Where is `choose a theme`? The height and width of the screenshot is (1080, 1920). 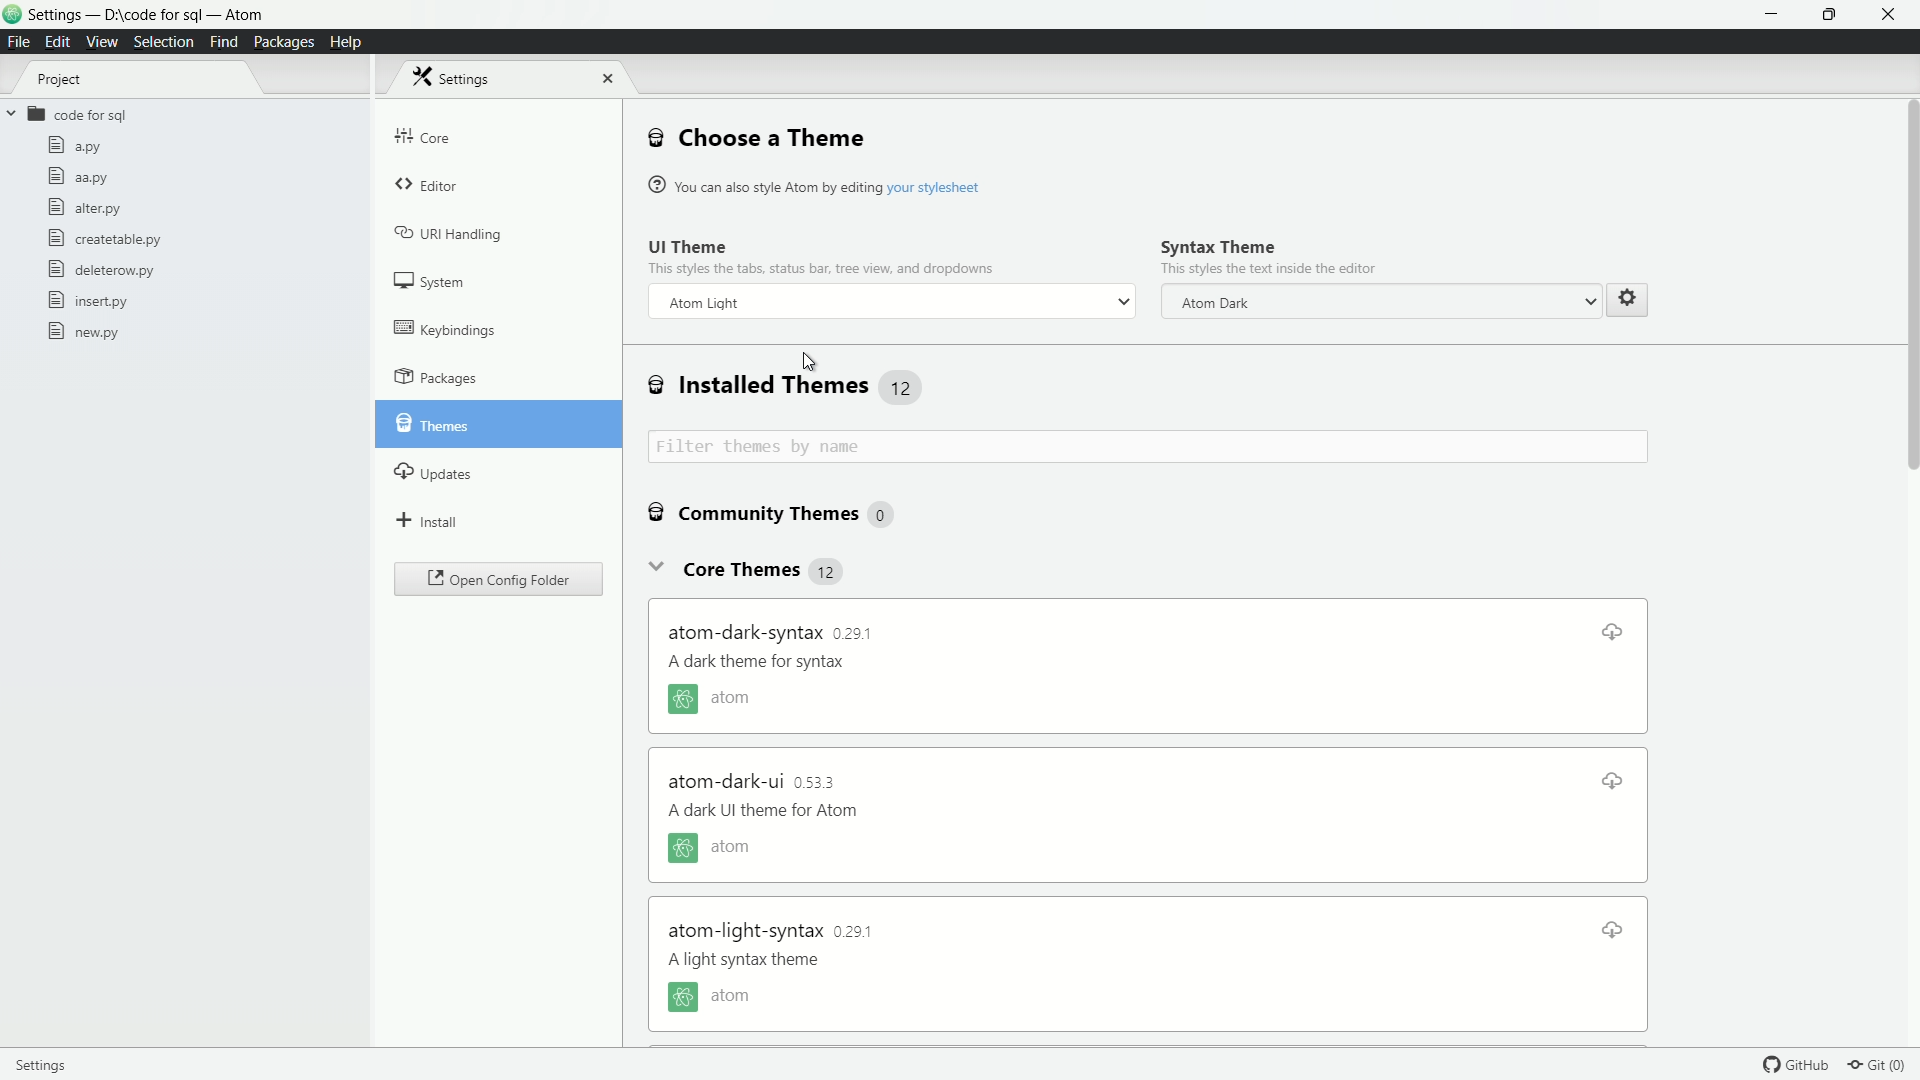
choose a theme is located at coordinates (759, 137).